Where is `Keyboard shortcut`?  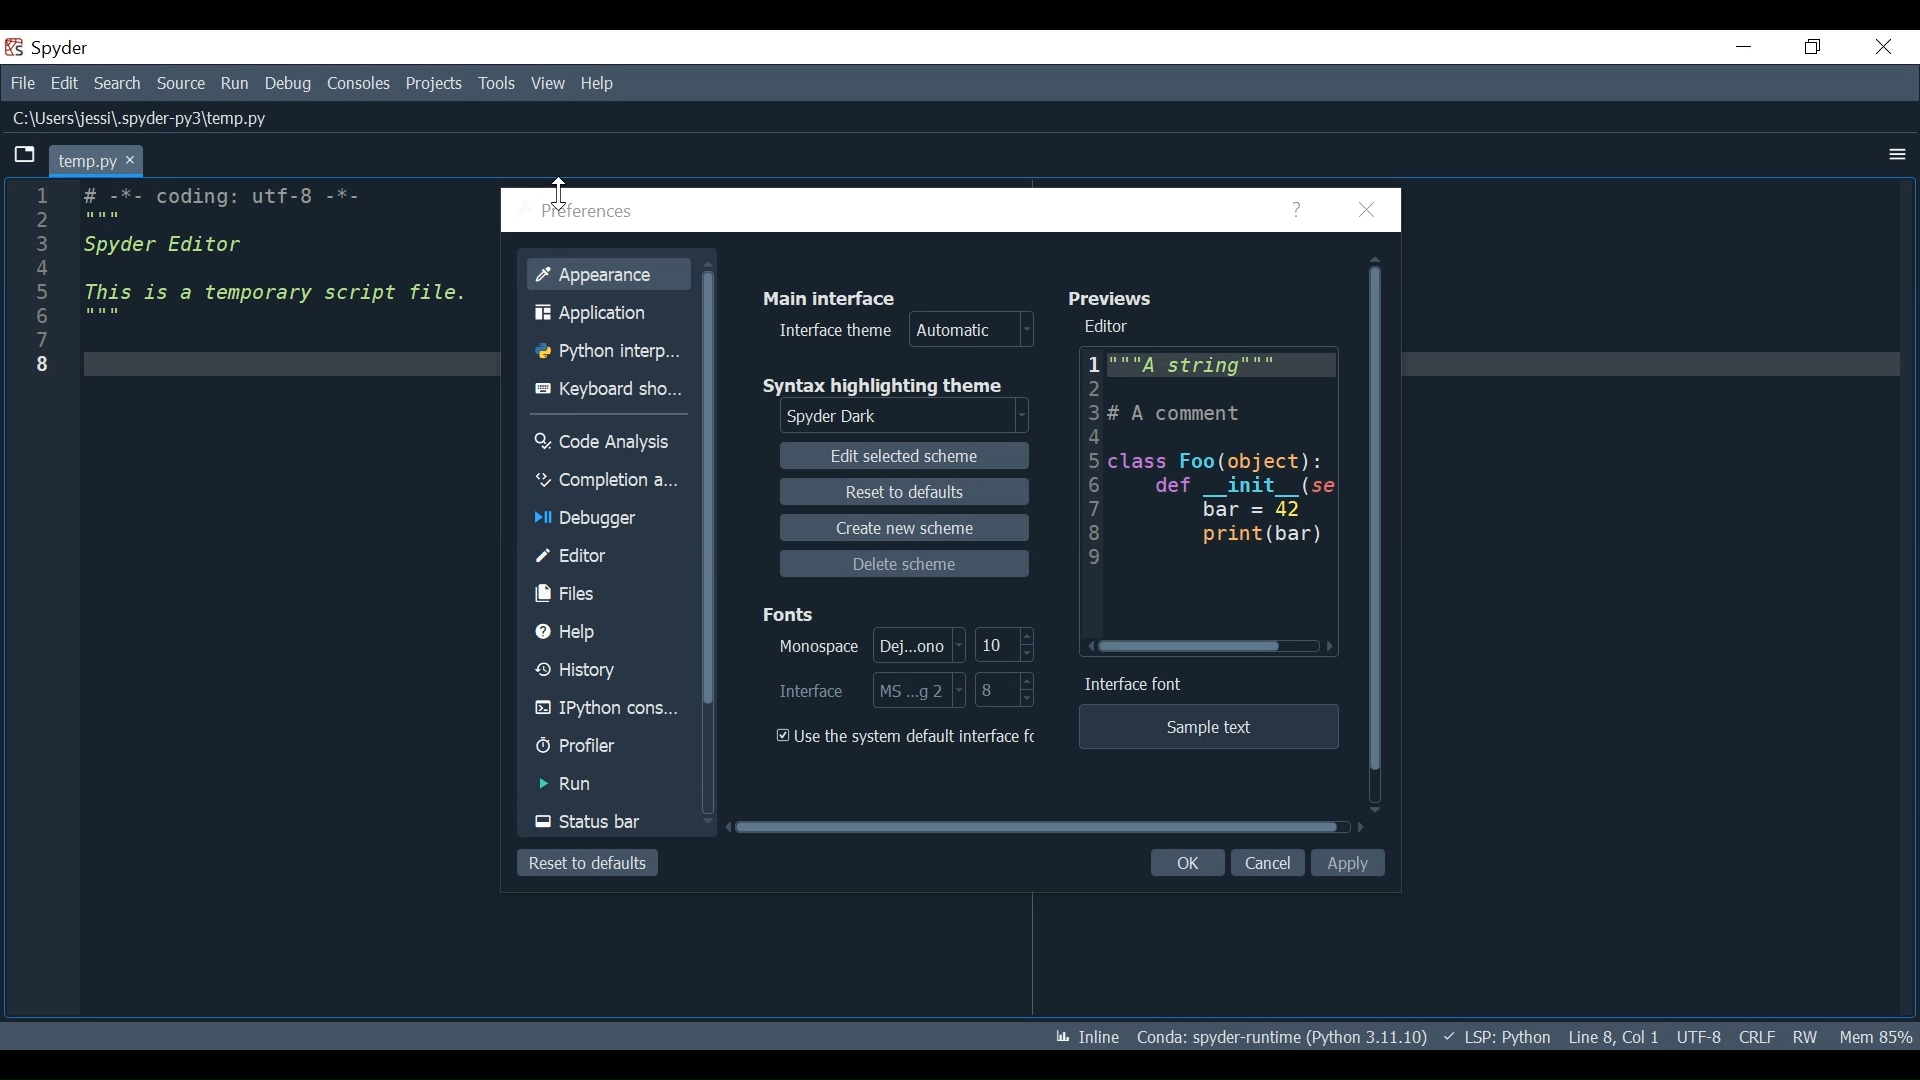 Keyboard shortcut is located at coordinates (607, 390).